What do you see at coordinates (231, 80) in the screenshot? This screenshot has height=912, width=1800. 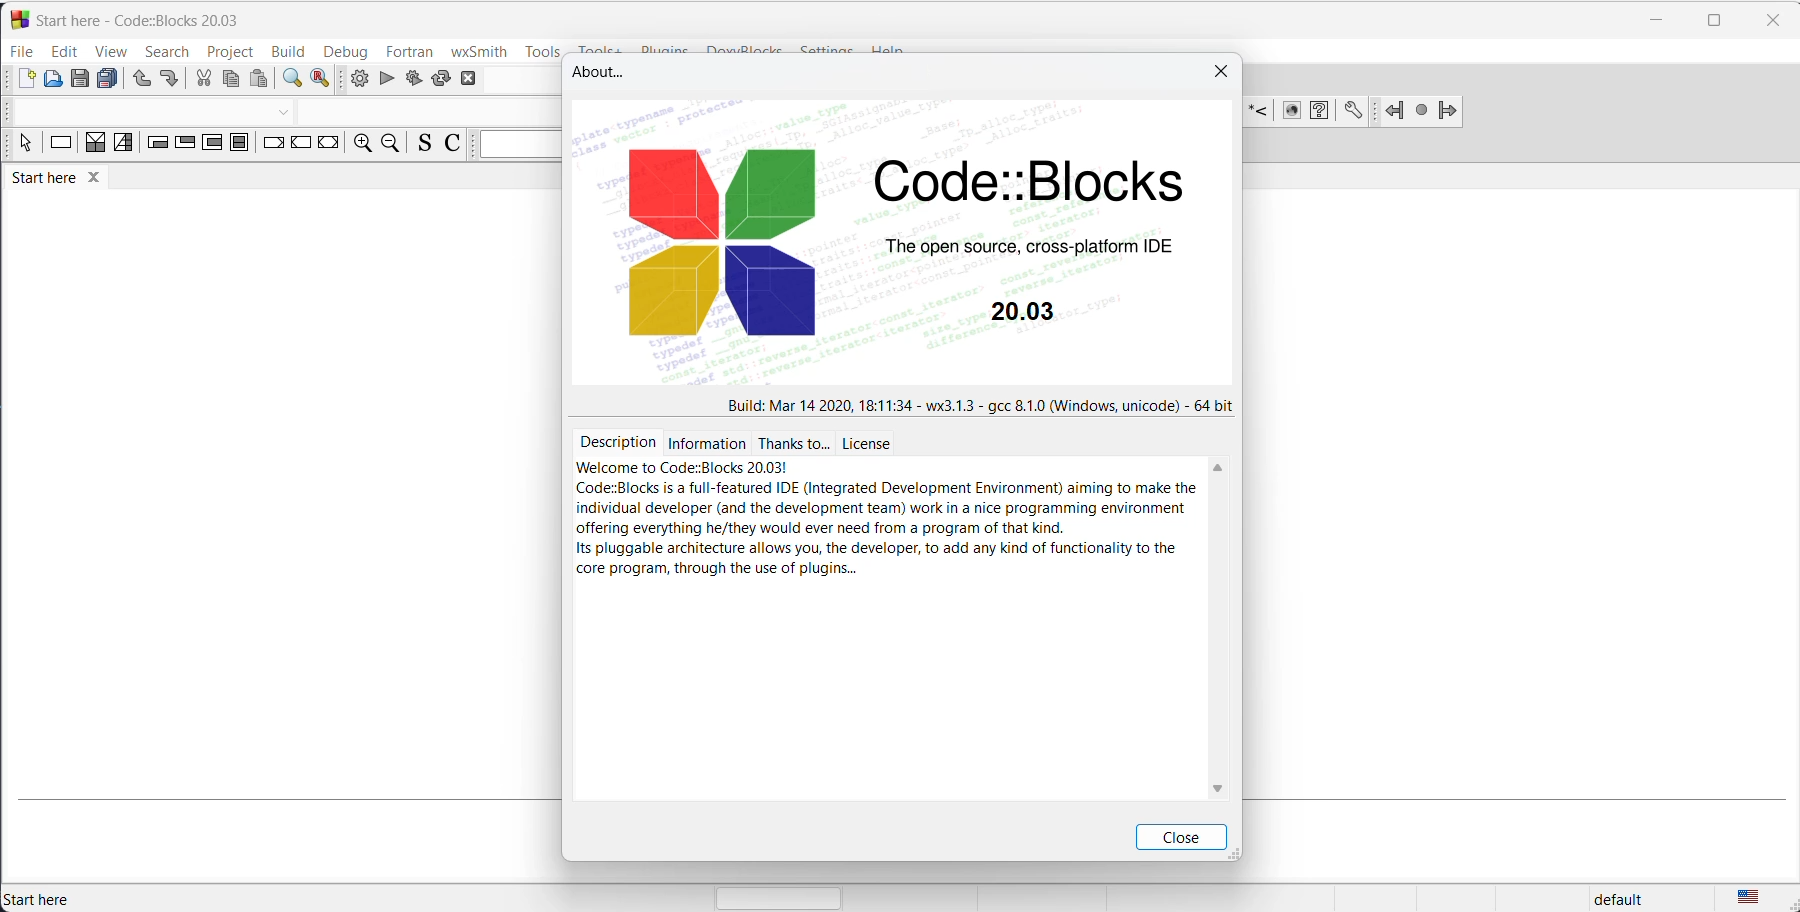 I see `copy` at bounding box center [231, 80].